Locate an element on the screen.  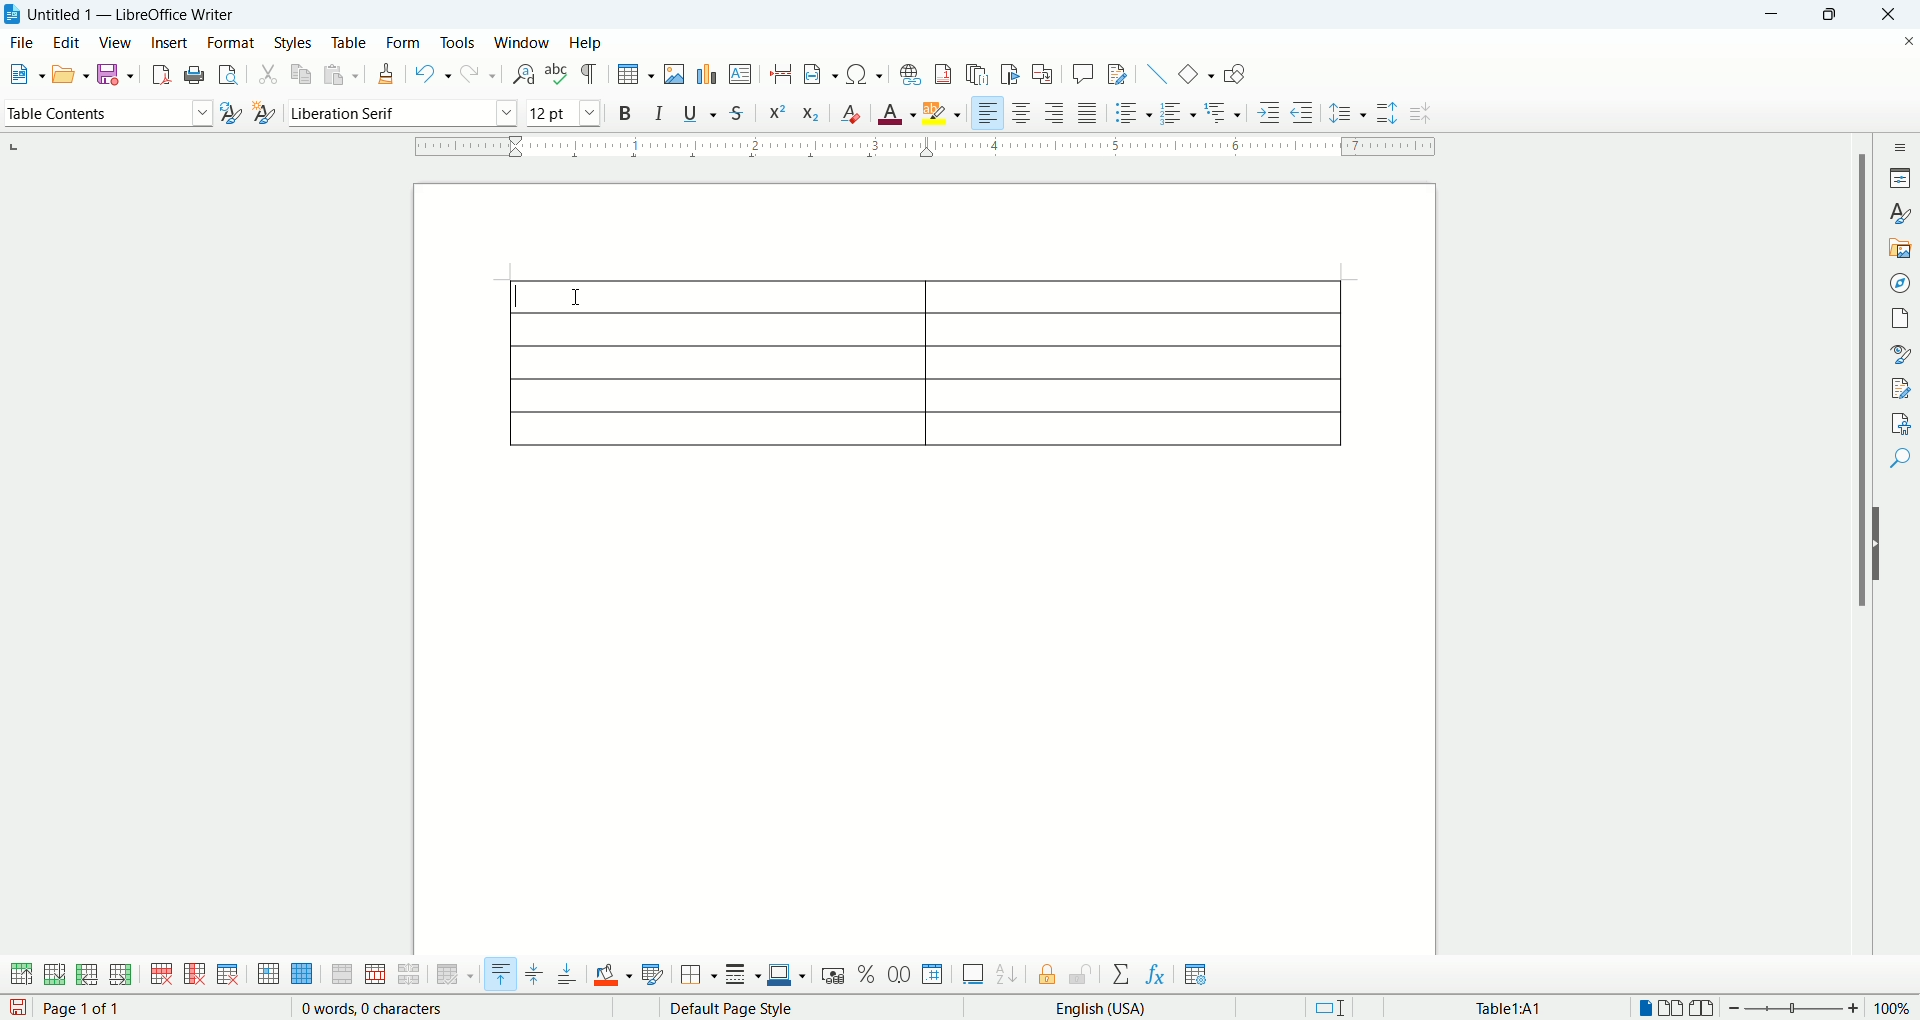
number format is located at coordinates (934, 973).